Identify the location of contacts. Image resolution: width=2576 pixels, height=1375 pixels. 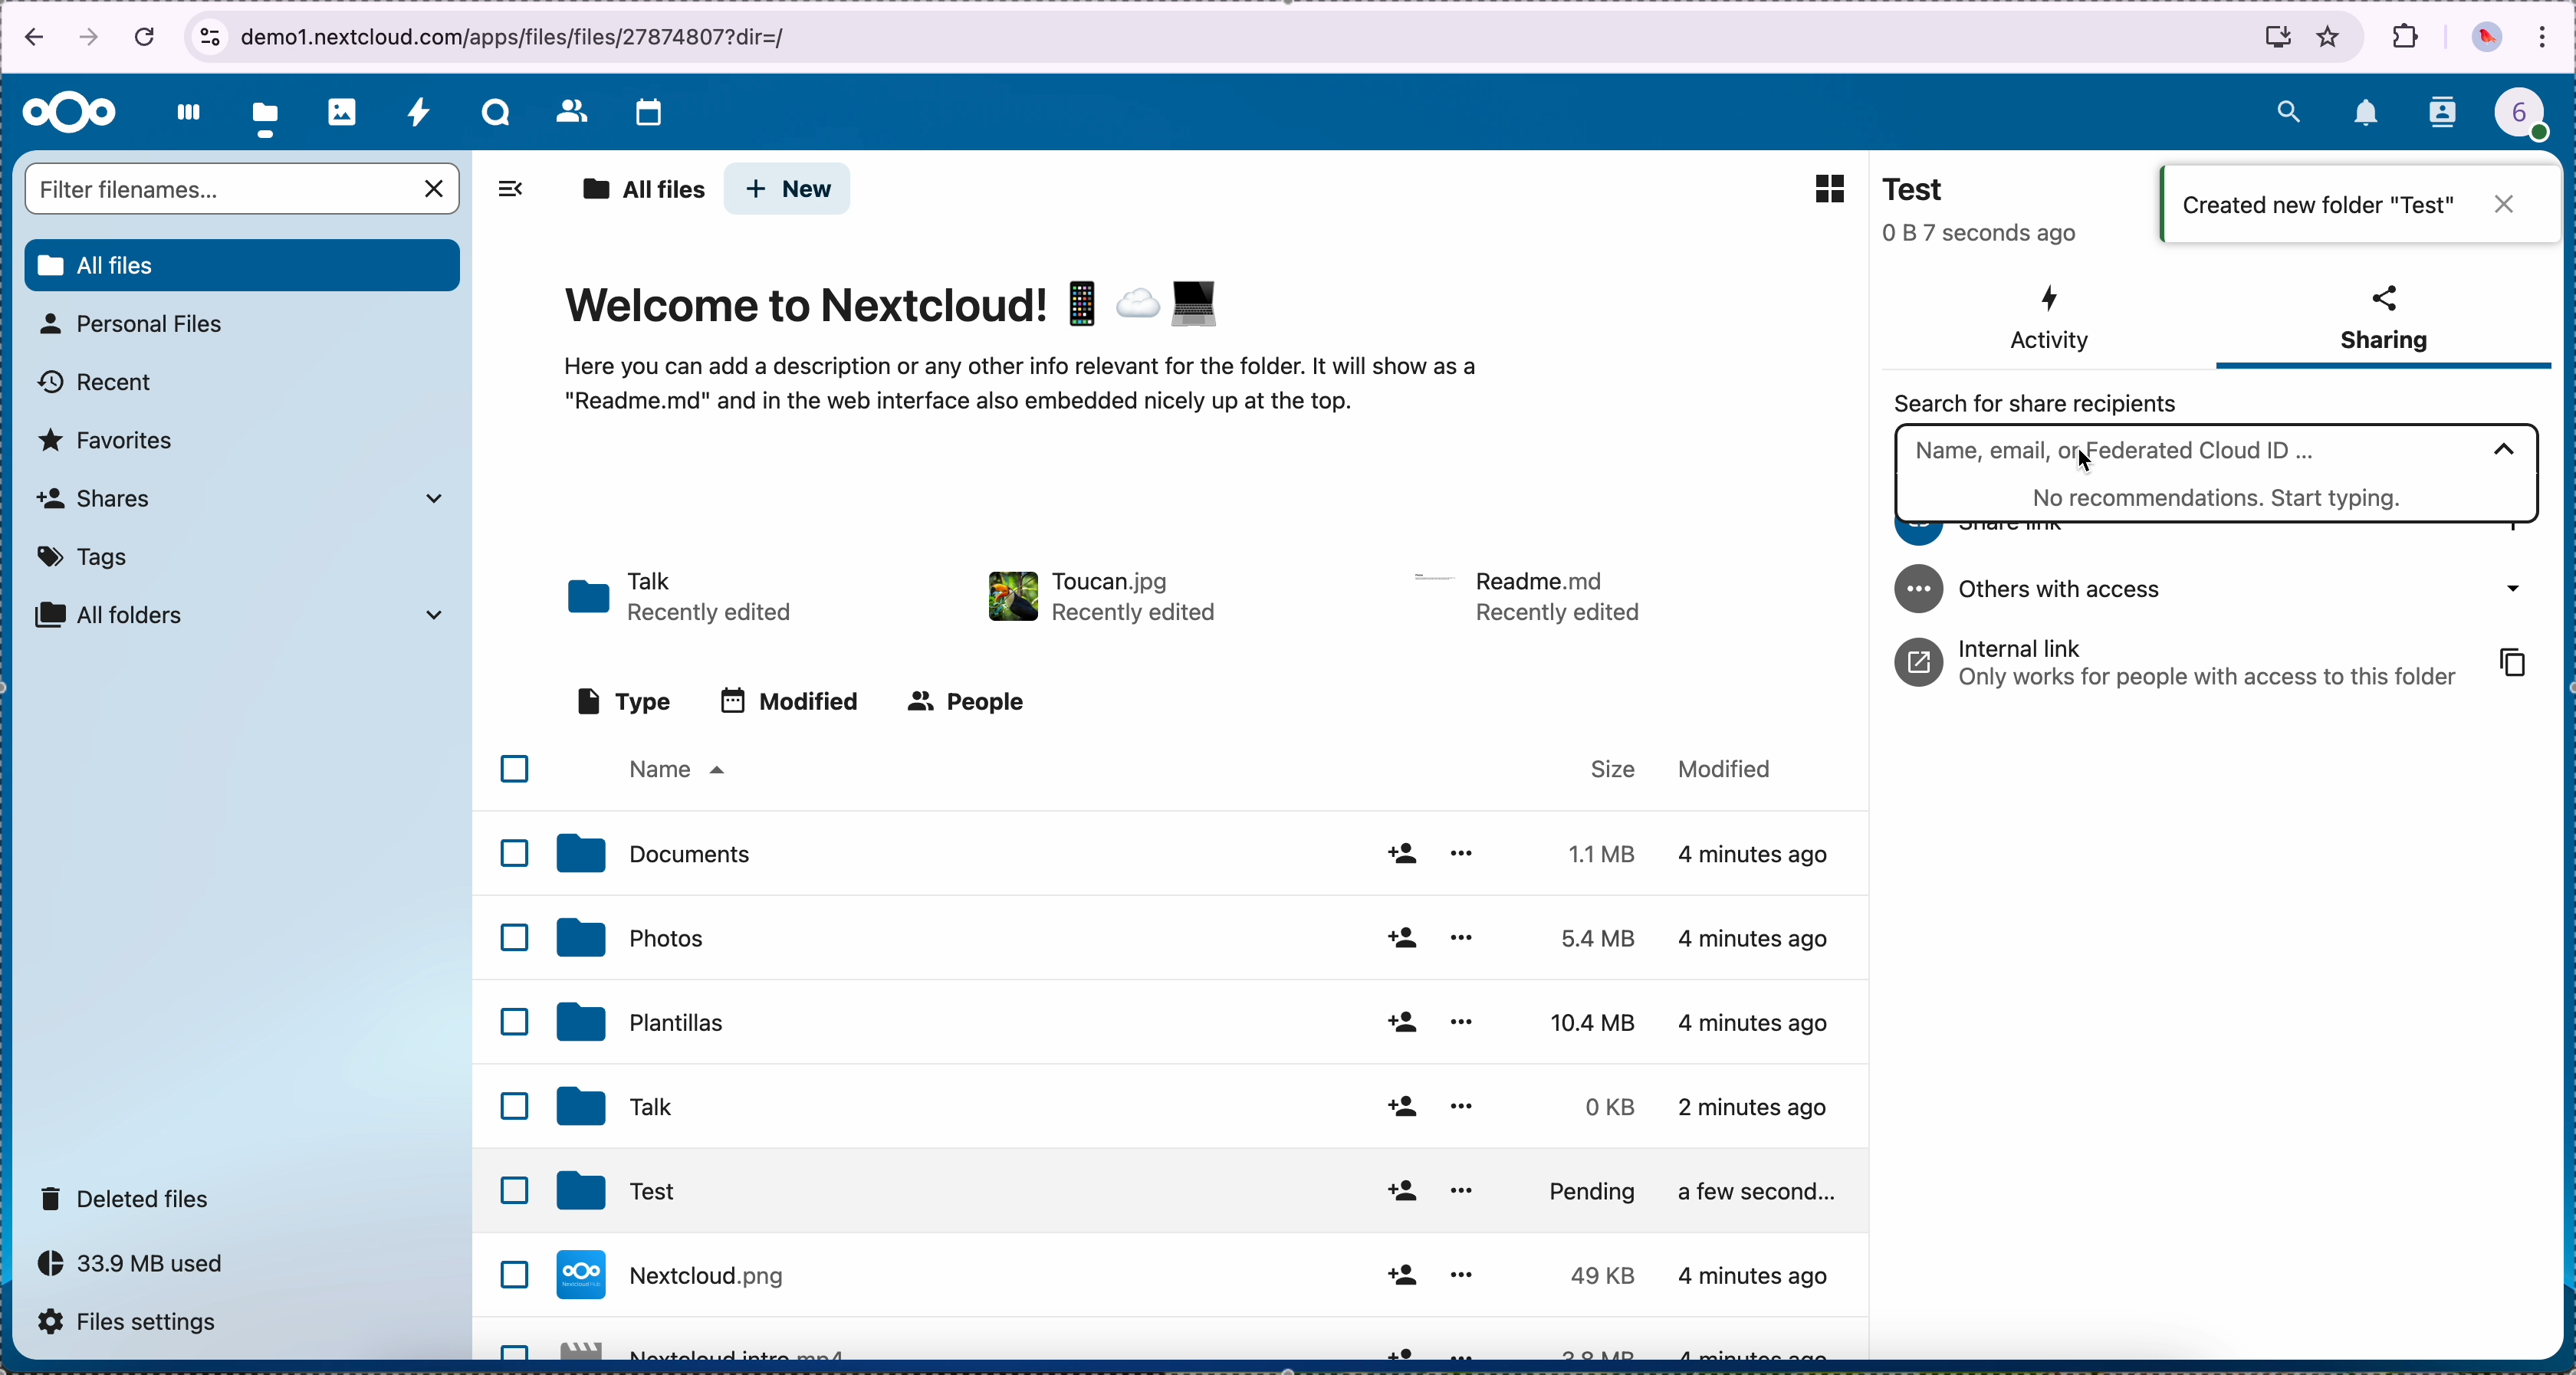
(2445, 114).